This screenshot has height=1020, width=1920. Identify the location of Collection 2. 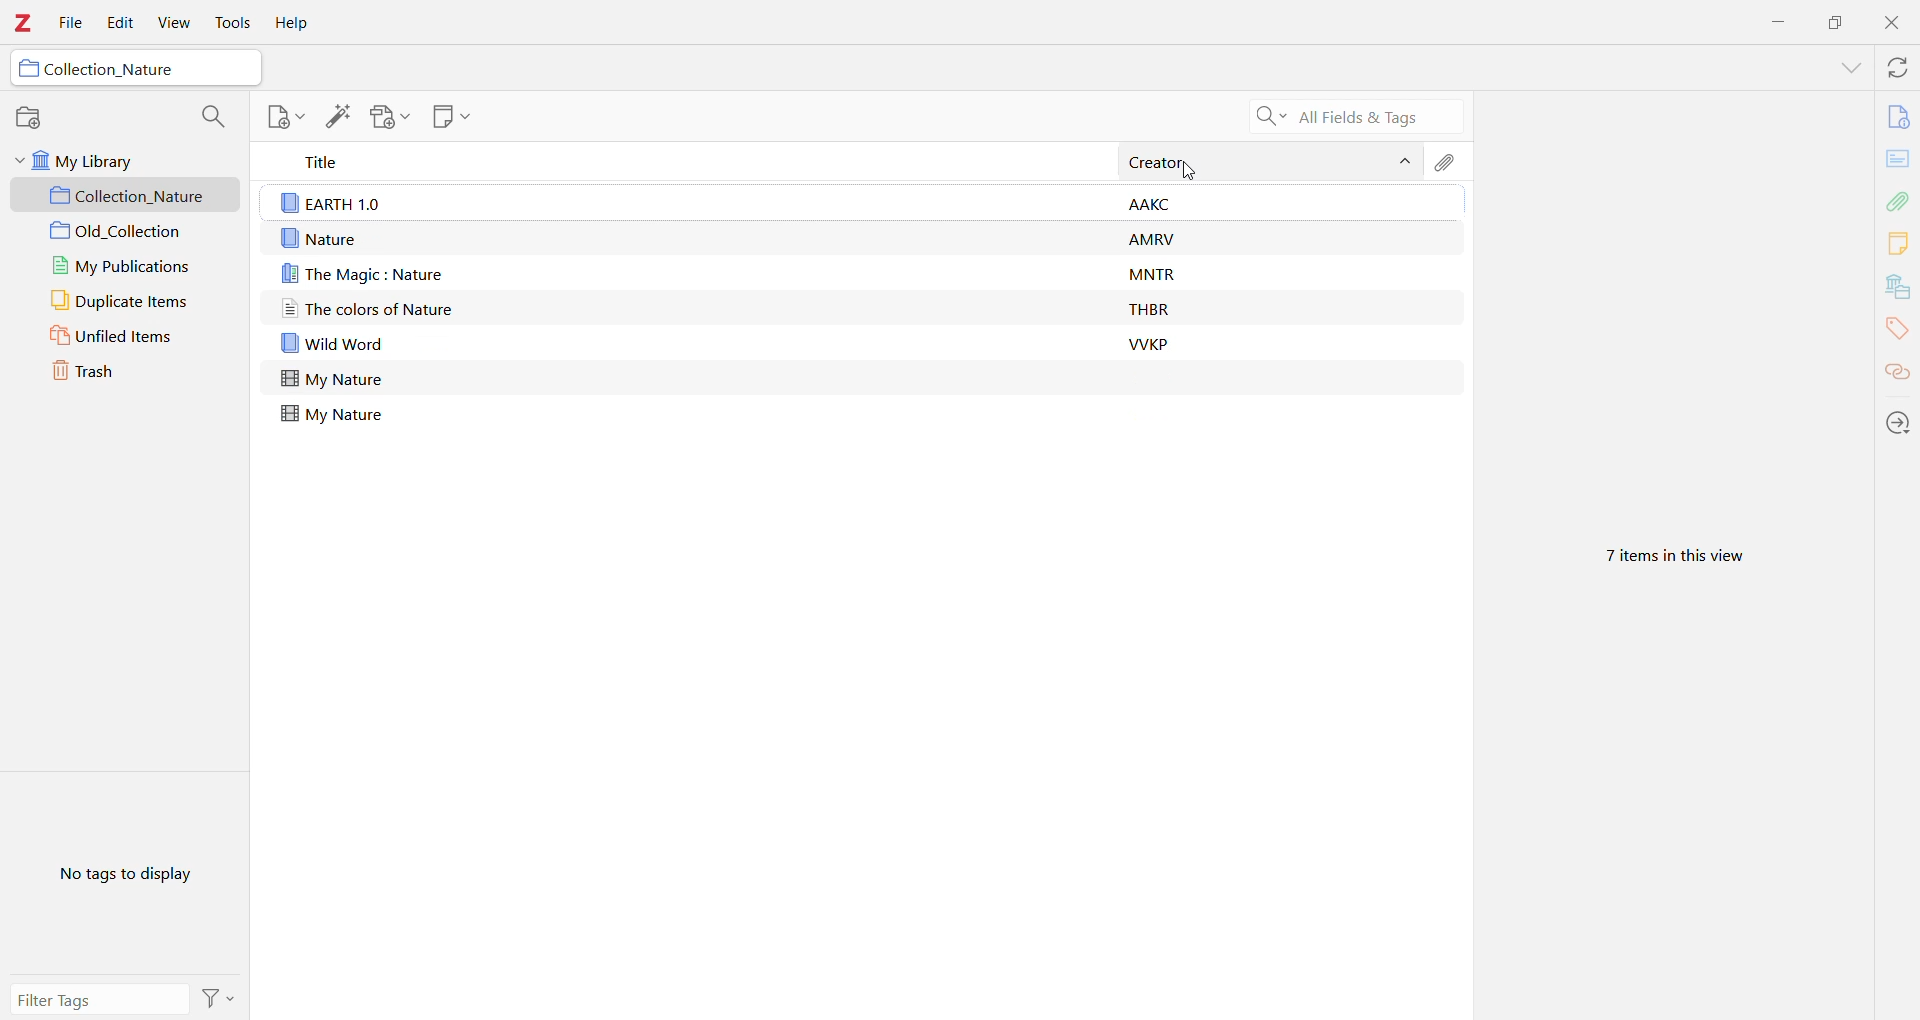
(131, 231).